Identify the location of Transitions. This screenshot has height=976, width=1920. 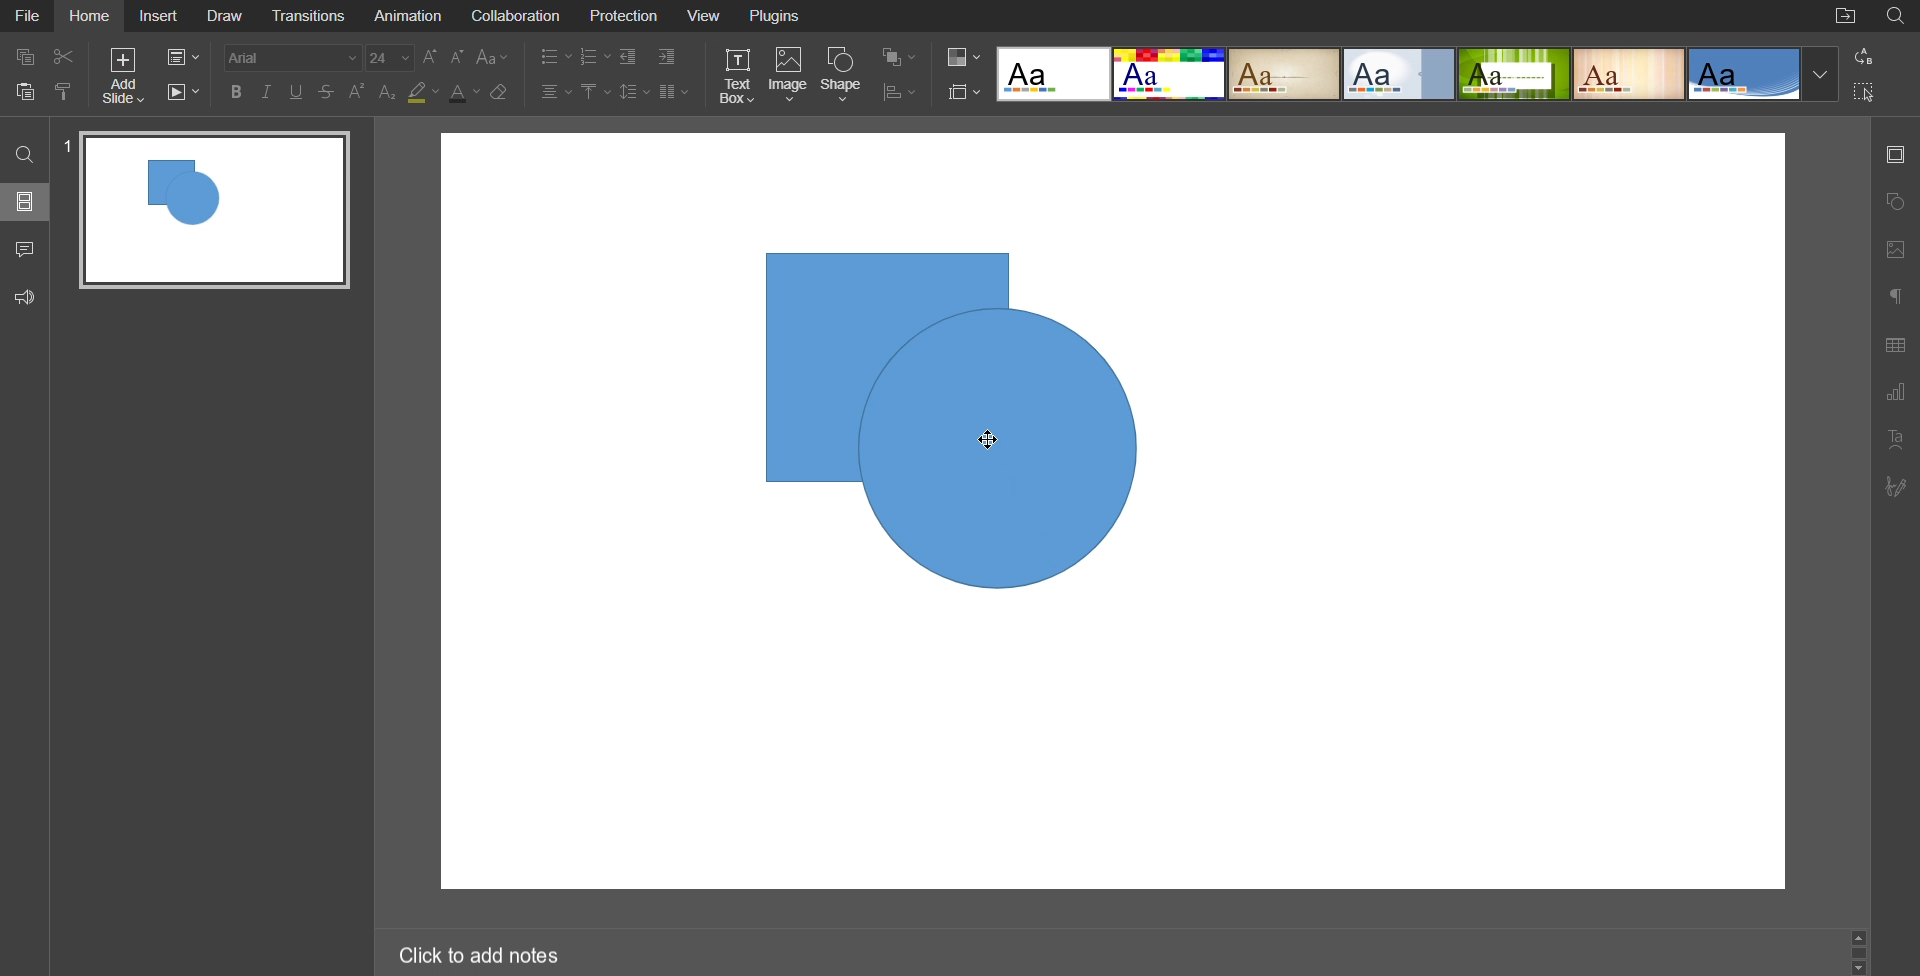
(310, 16).